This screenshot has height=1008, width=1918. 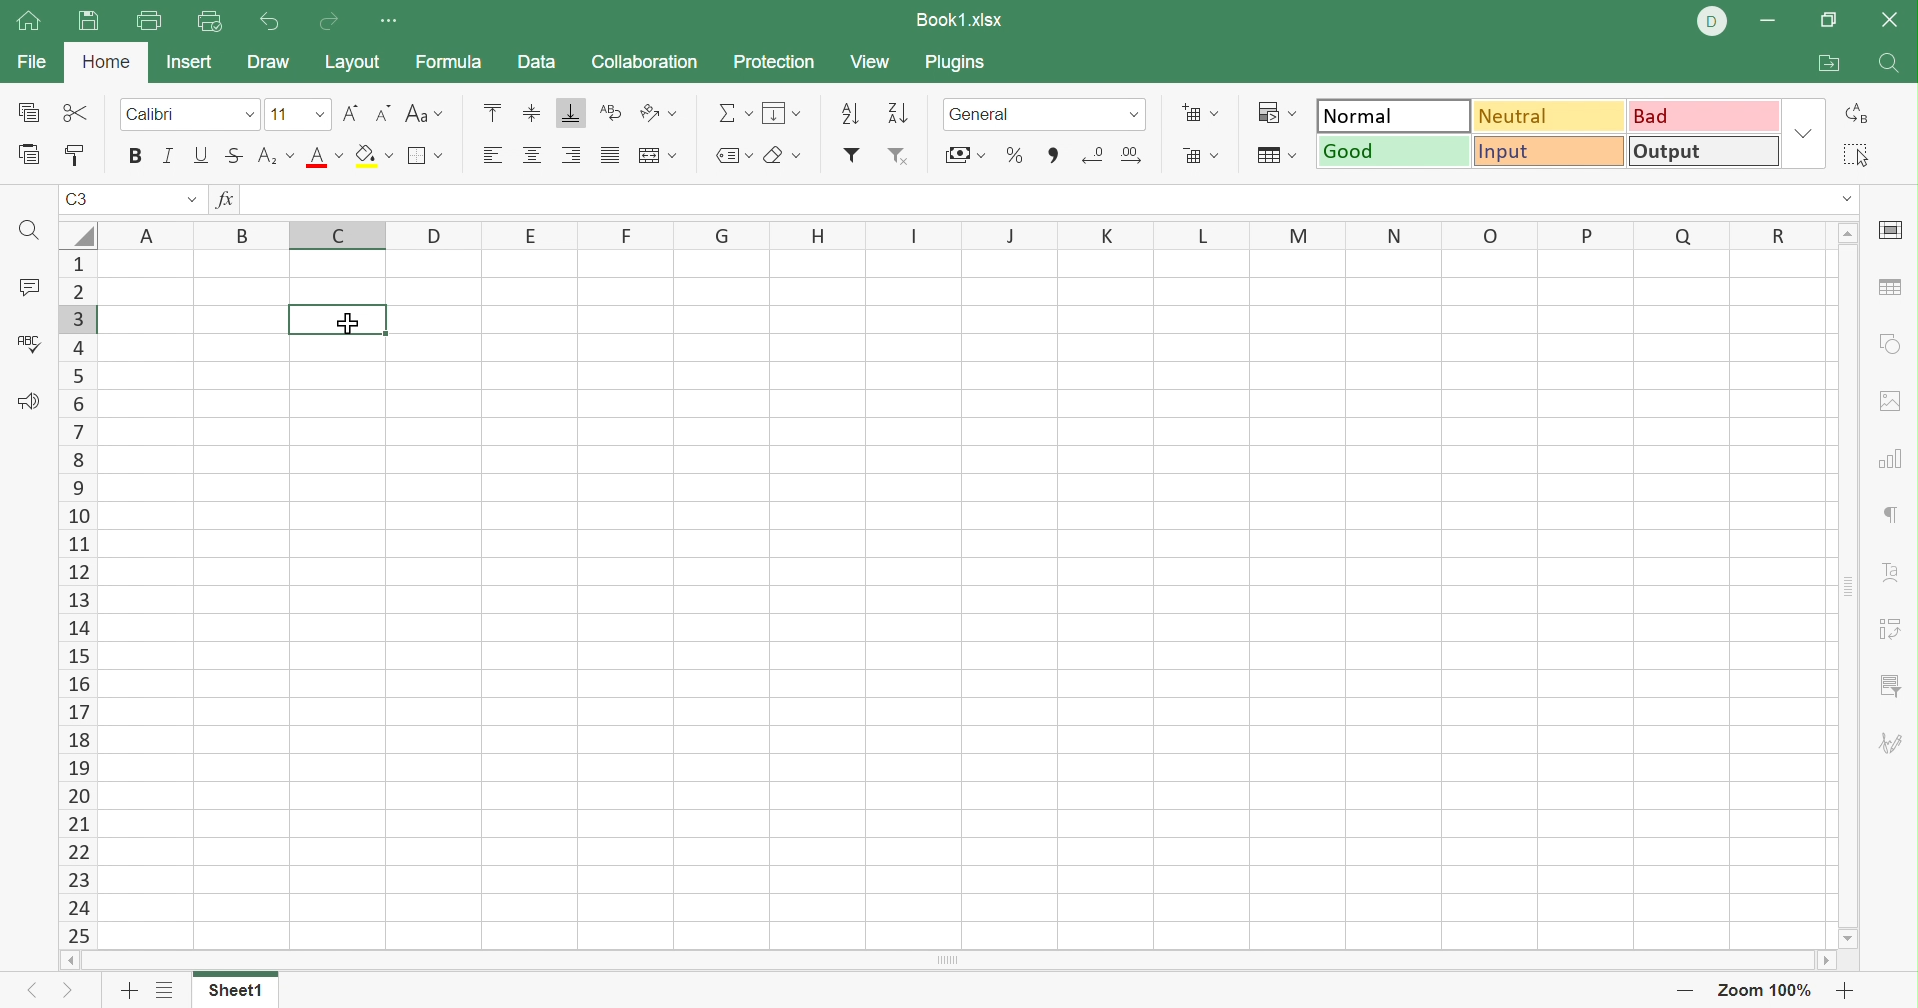 I want to click on Protection, so click(x=776, y=63).